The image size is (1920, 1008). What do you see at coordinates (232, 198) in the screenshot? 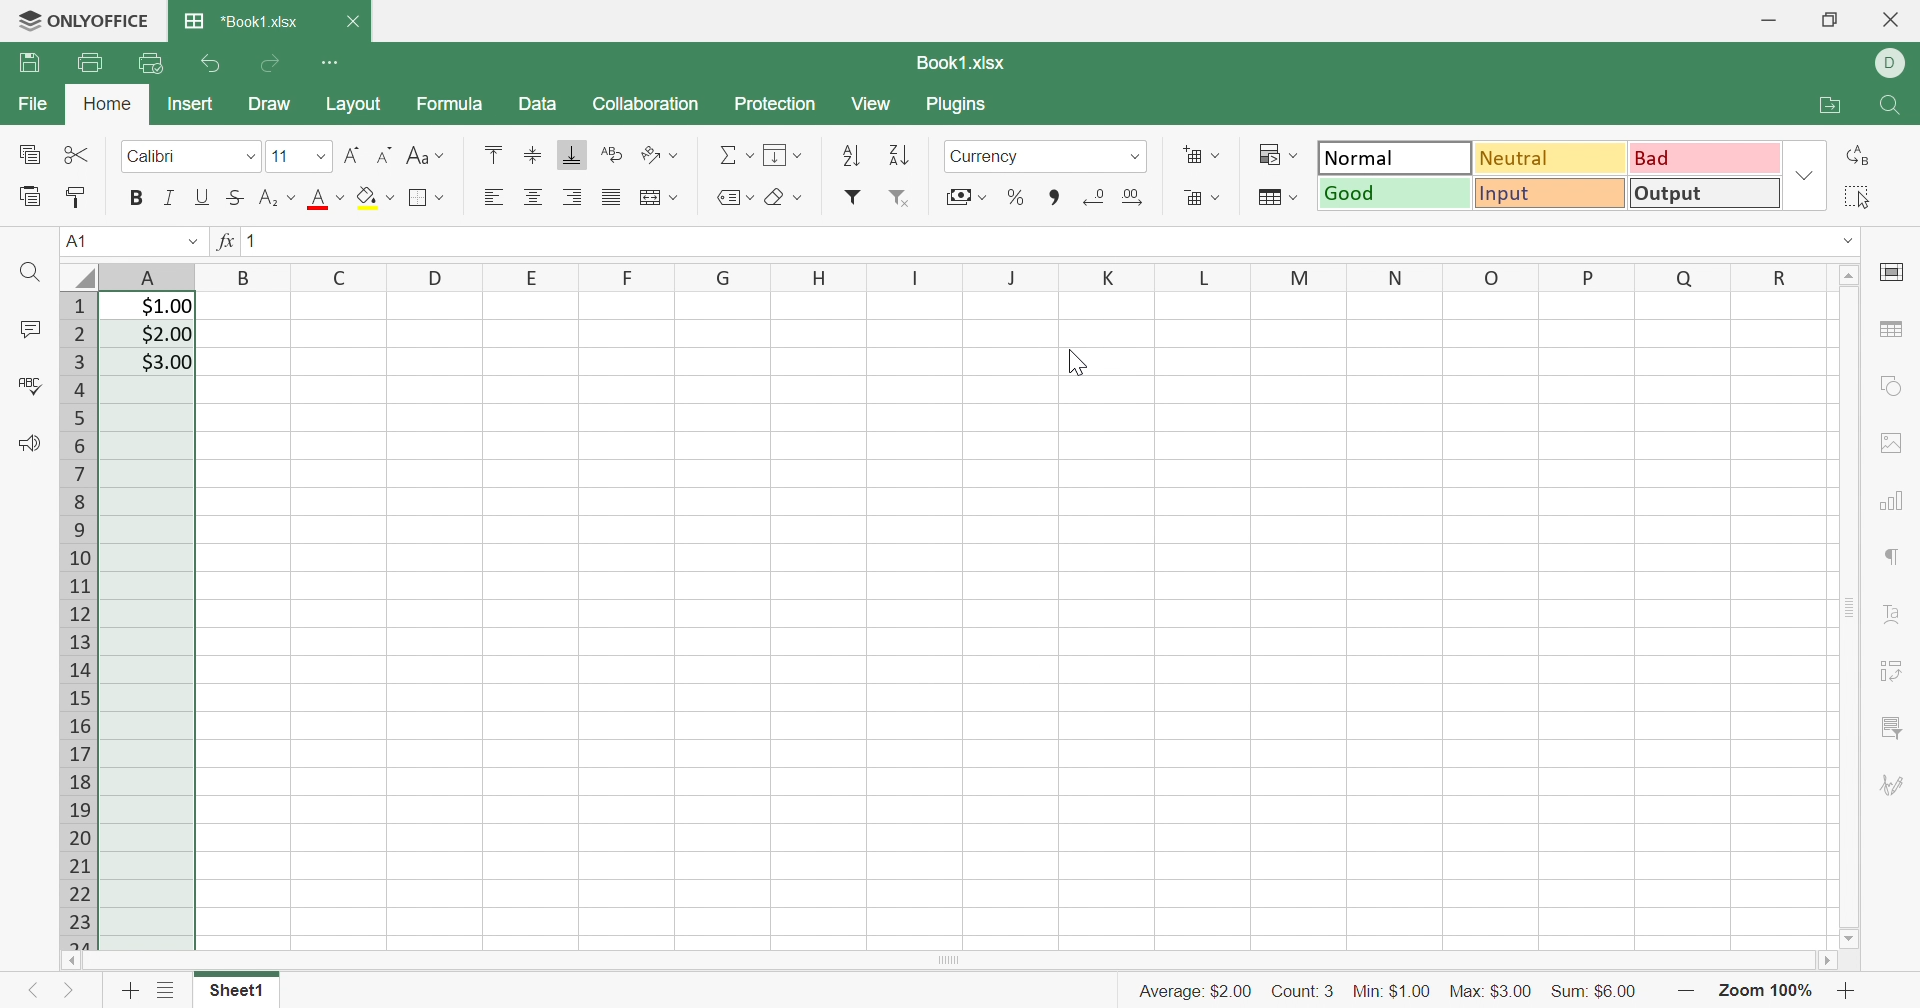
I see `Strikethrough` at bounding box center [232, 198].